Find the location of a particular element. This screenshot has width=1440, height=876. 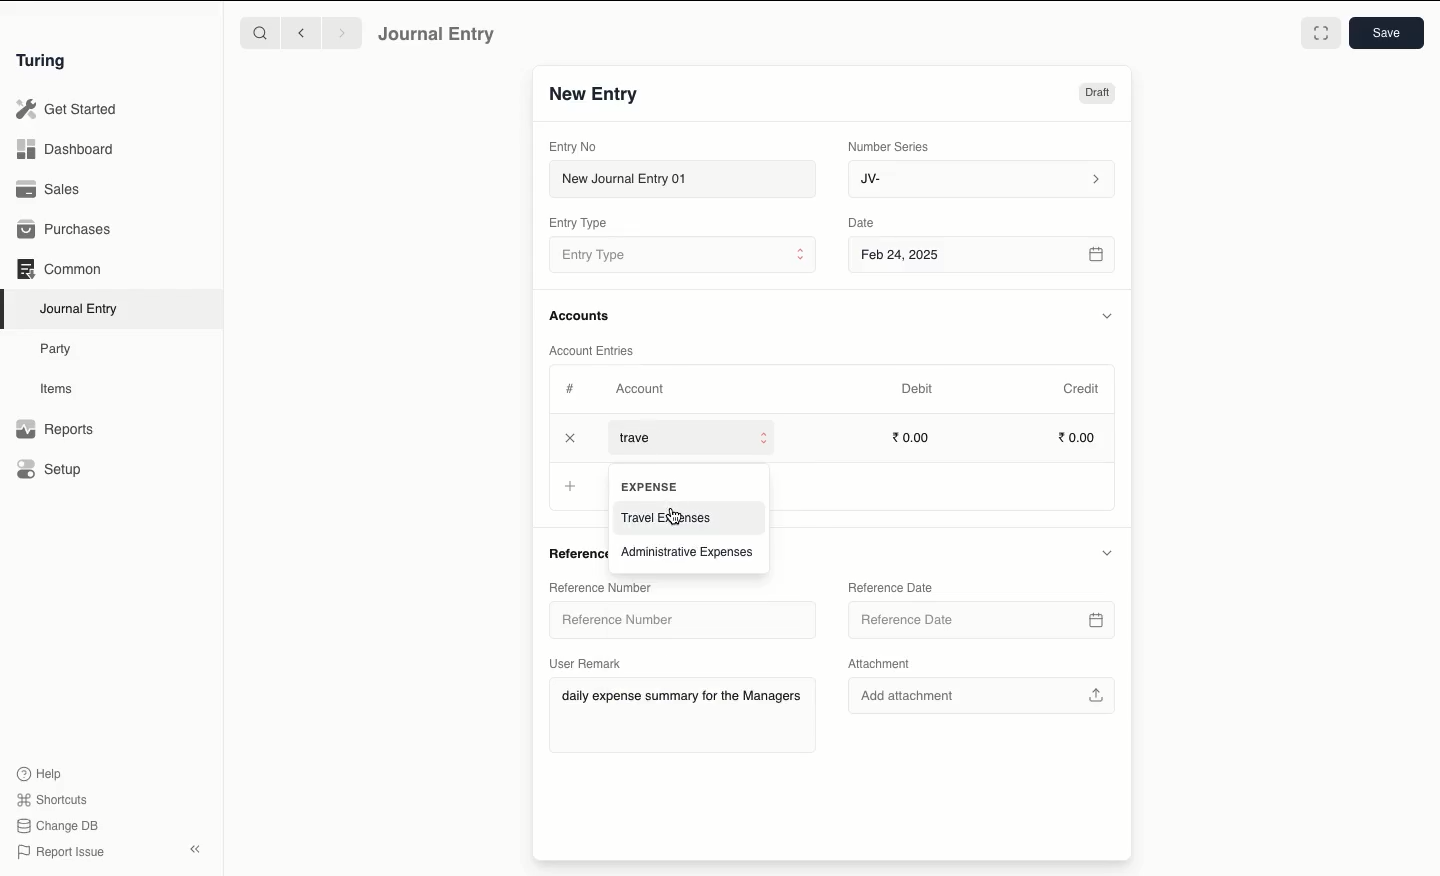

Attachment is located at coordinates (883, 662).